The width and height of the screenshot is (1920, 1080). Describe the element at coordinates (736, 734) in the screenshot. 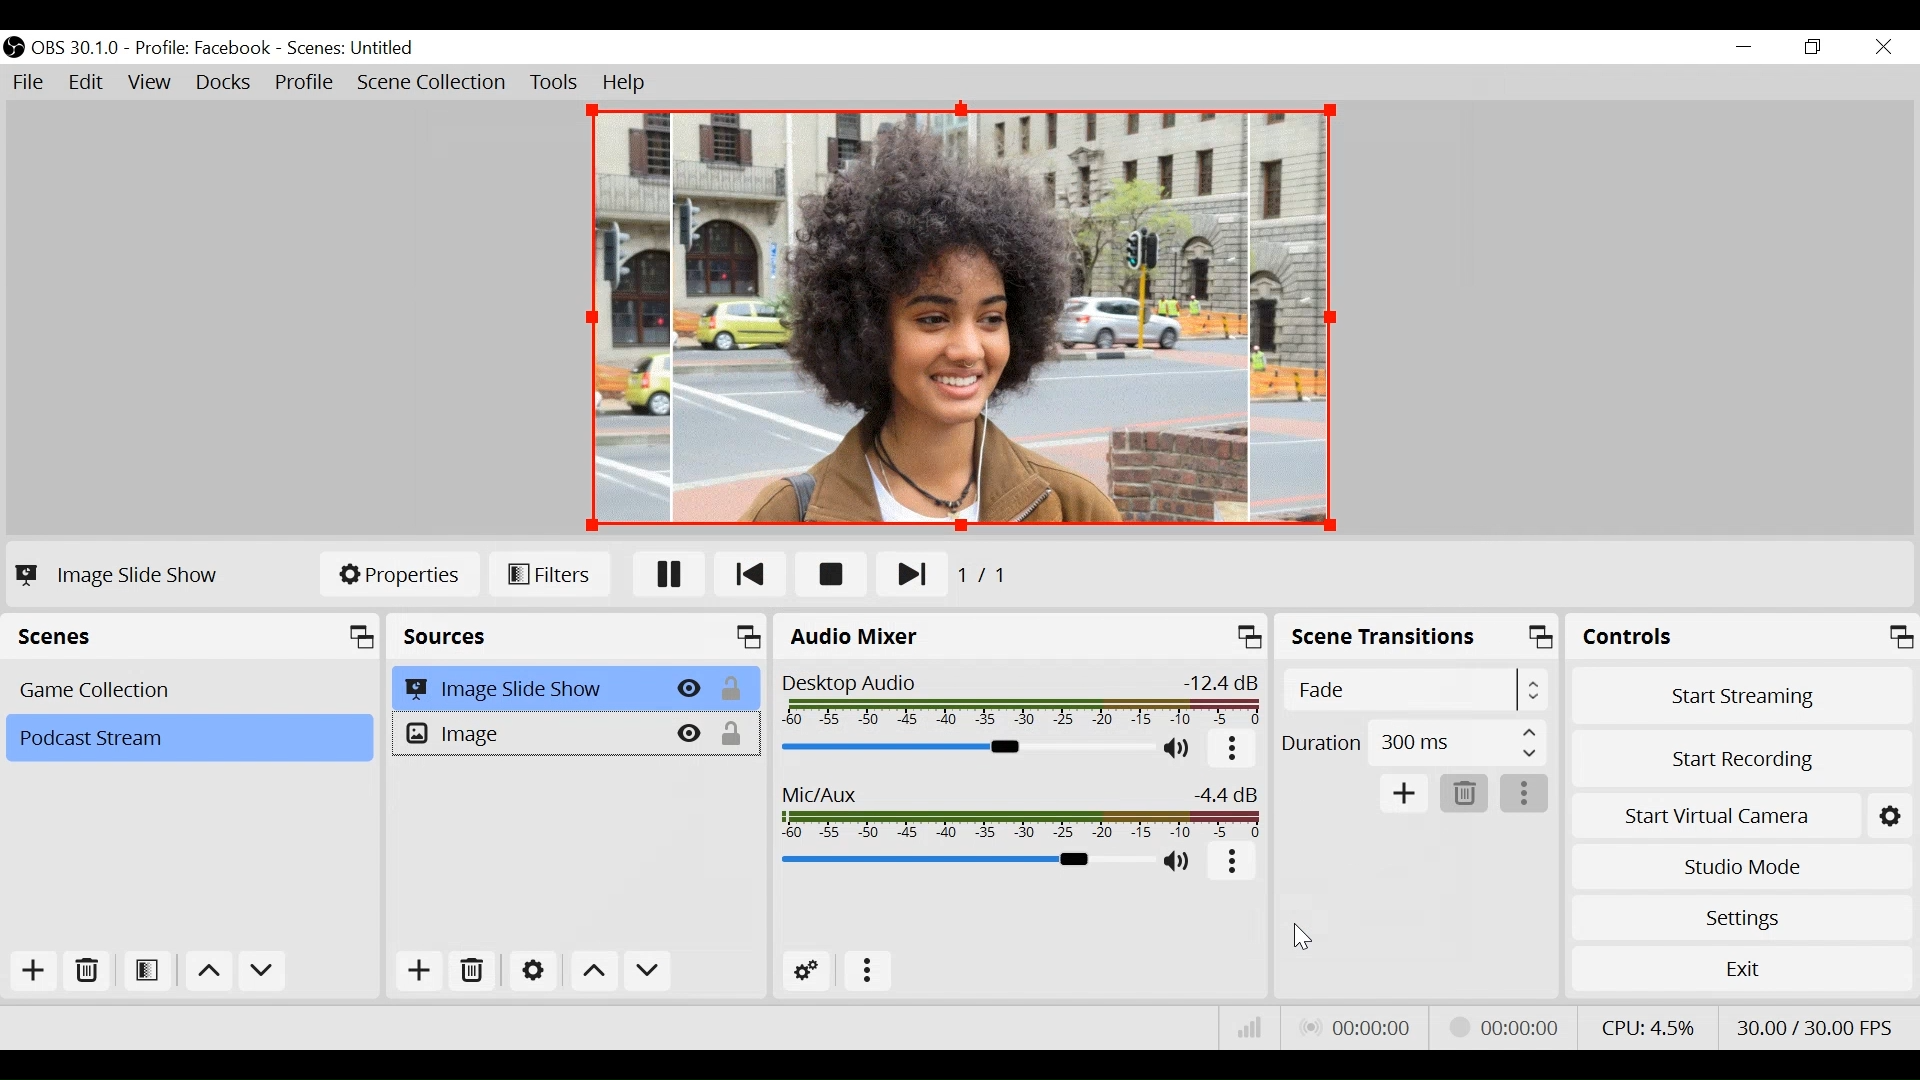

I see `(un)lock` at that location.